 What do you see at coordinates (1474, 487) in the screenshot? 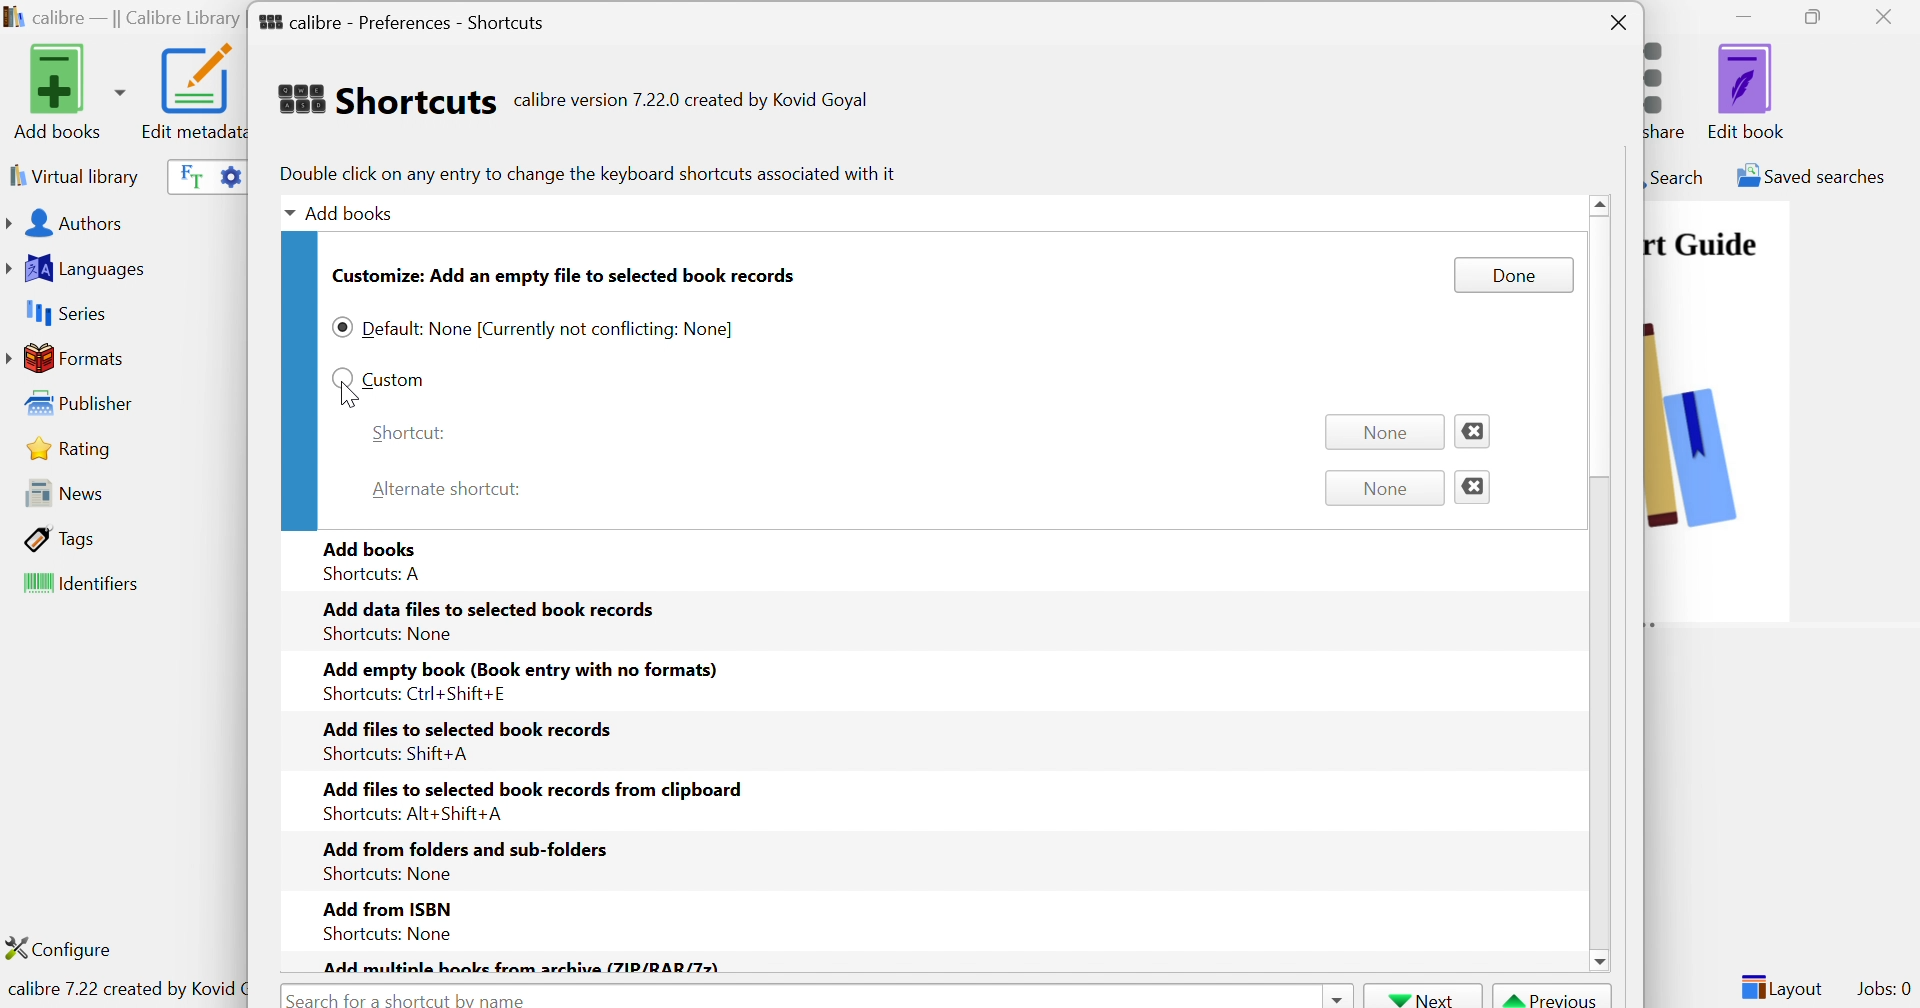
I see `Close` at bounding box center [1474, 487].